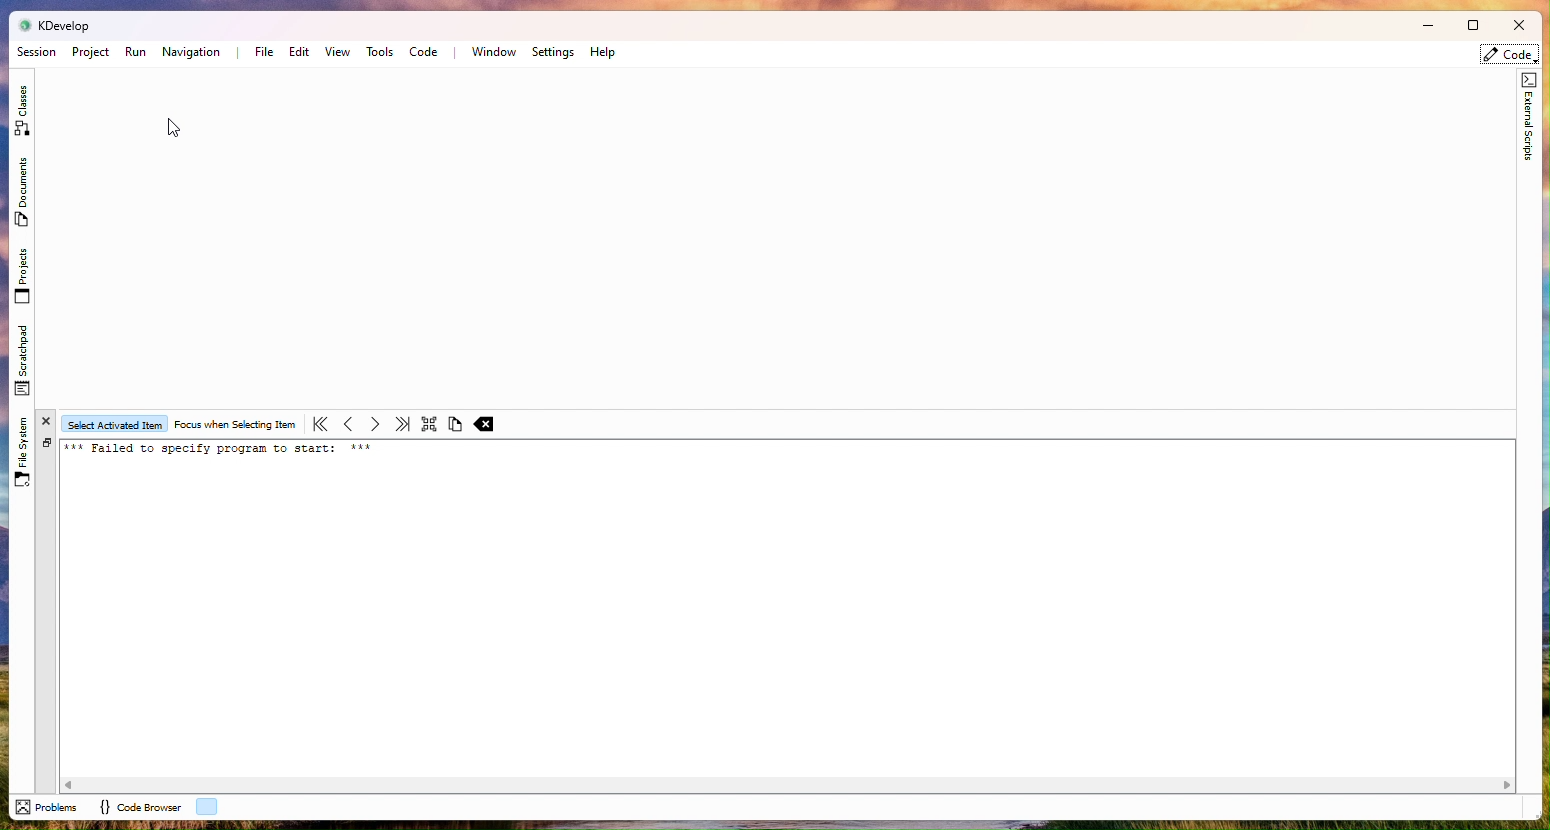  Describe the element at coordinates (1517, 27) in the screenshot. I see `Close` at that location.